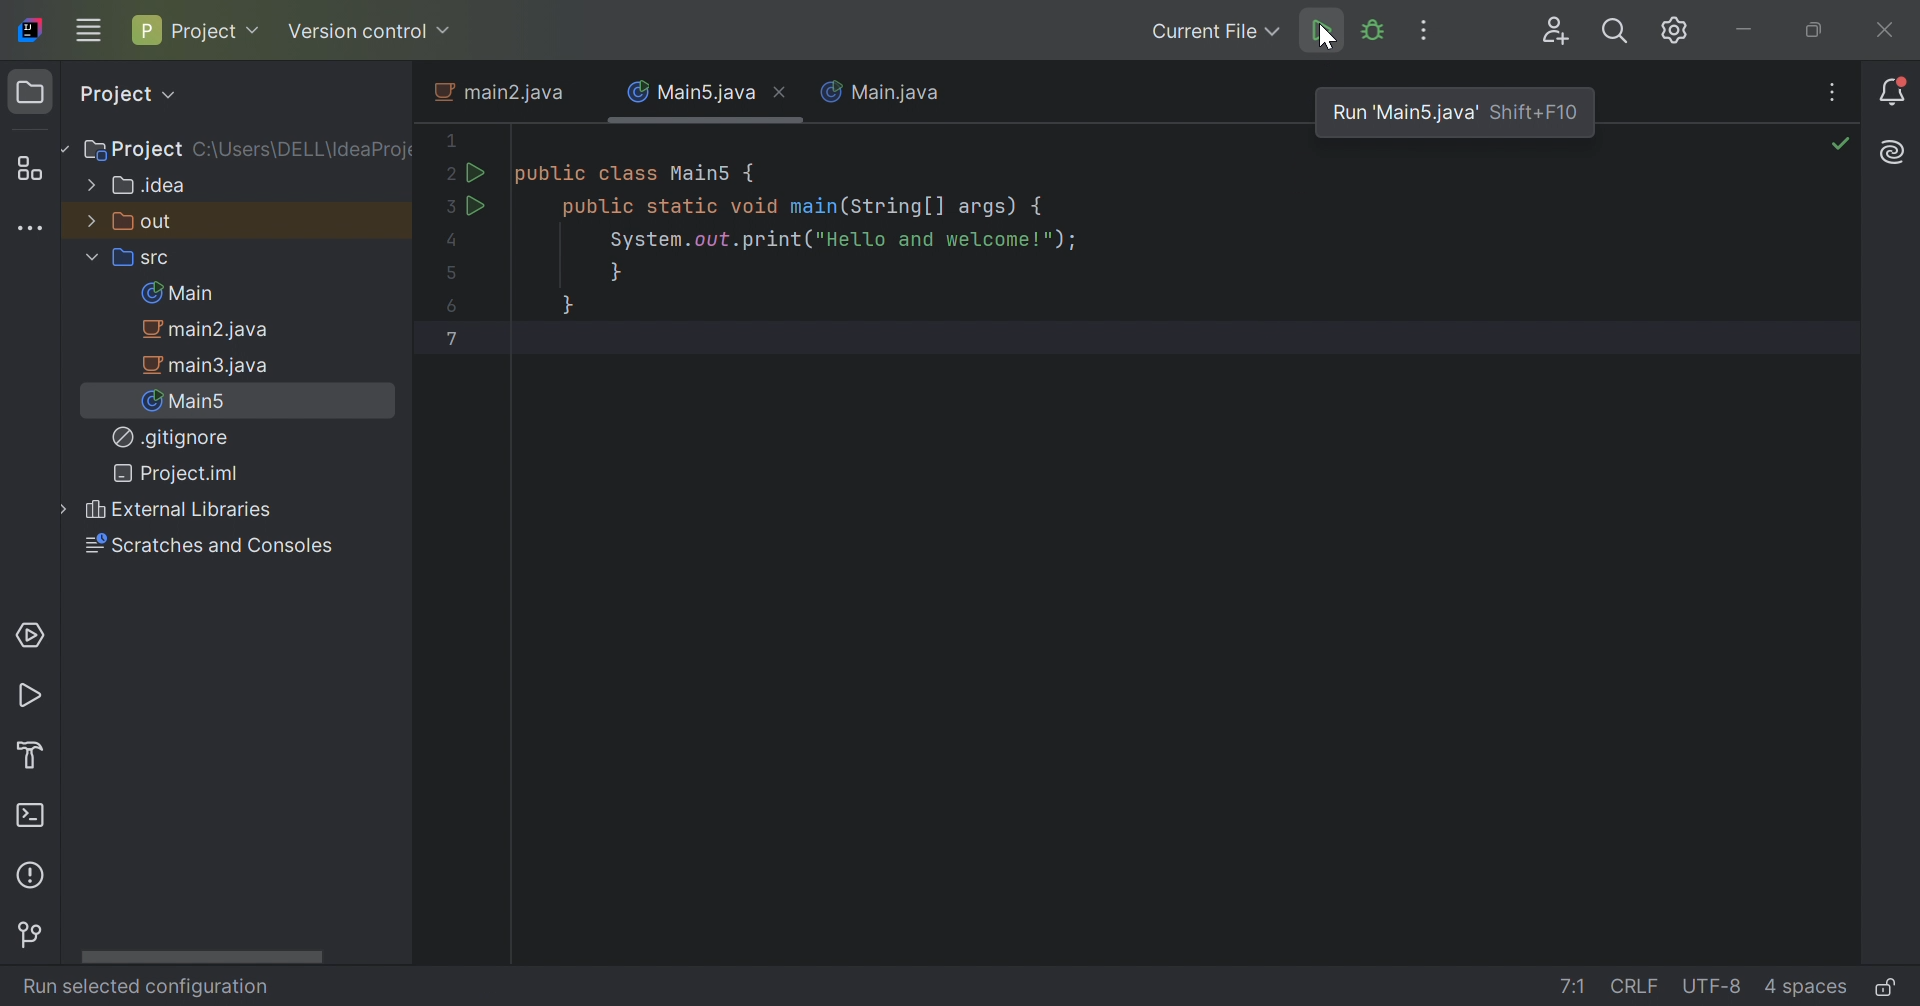 This screenshot has height=1006, width=1920. I want to click on Run, so click(33, 699).